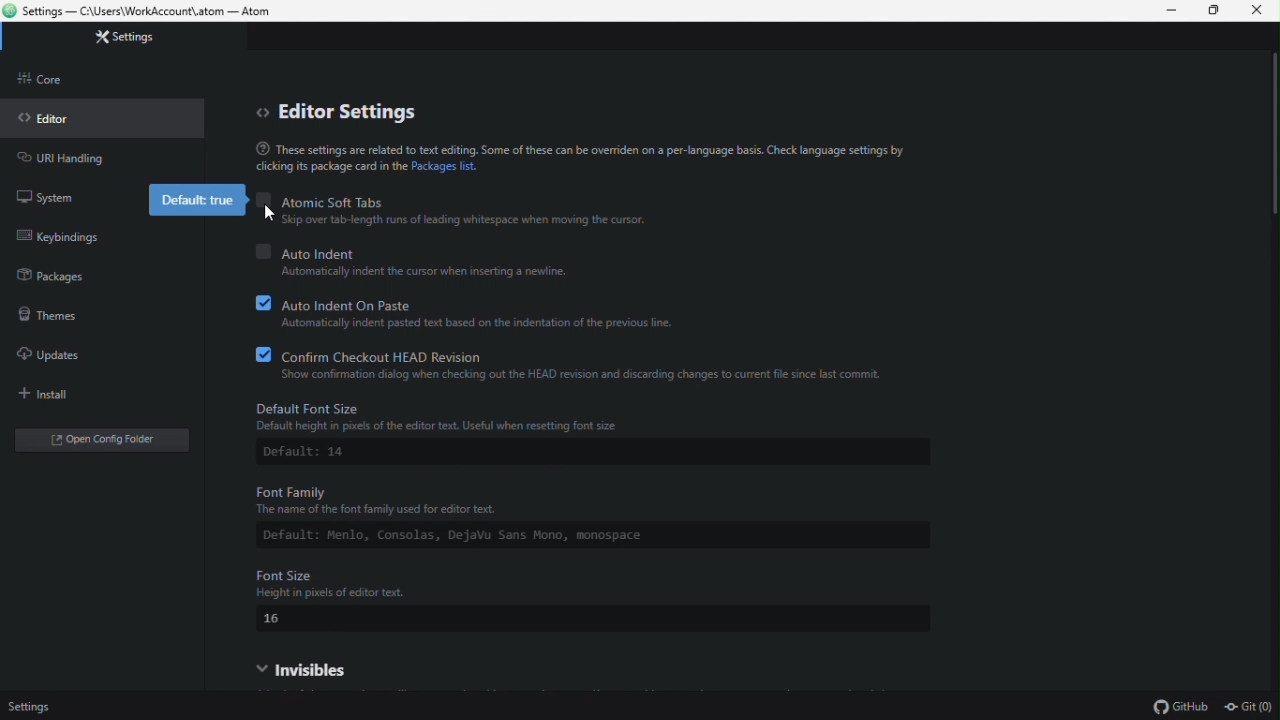  What do you see at coordinates (427, 272) in the screenshot?
I see `Automatically indent the cursor when inserting a newline.` at bounding box center [427, 272].